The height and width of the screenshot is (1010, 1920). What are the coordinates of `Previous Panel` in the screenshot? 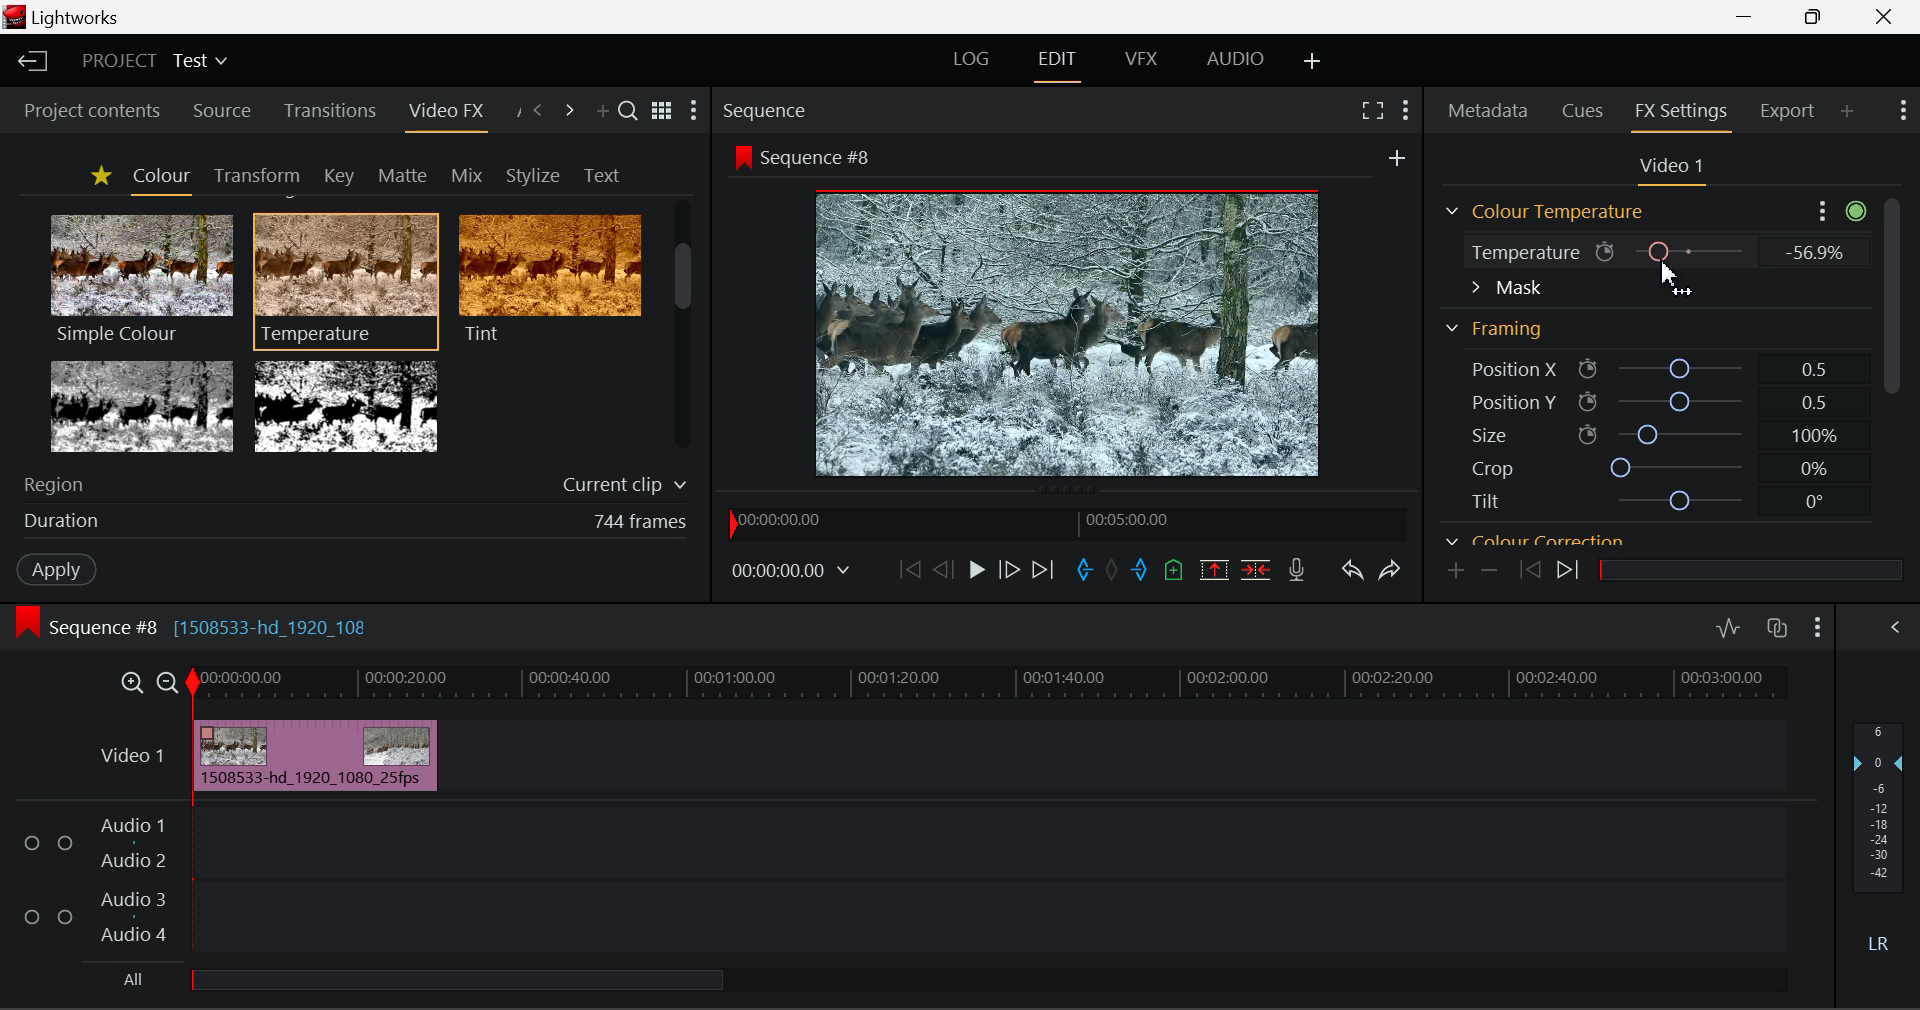 It's located at (540, 113).